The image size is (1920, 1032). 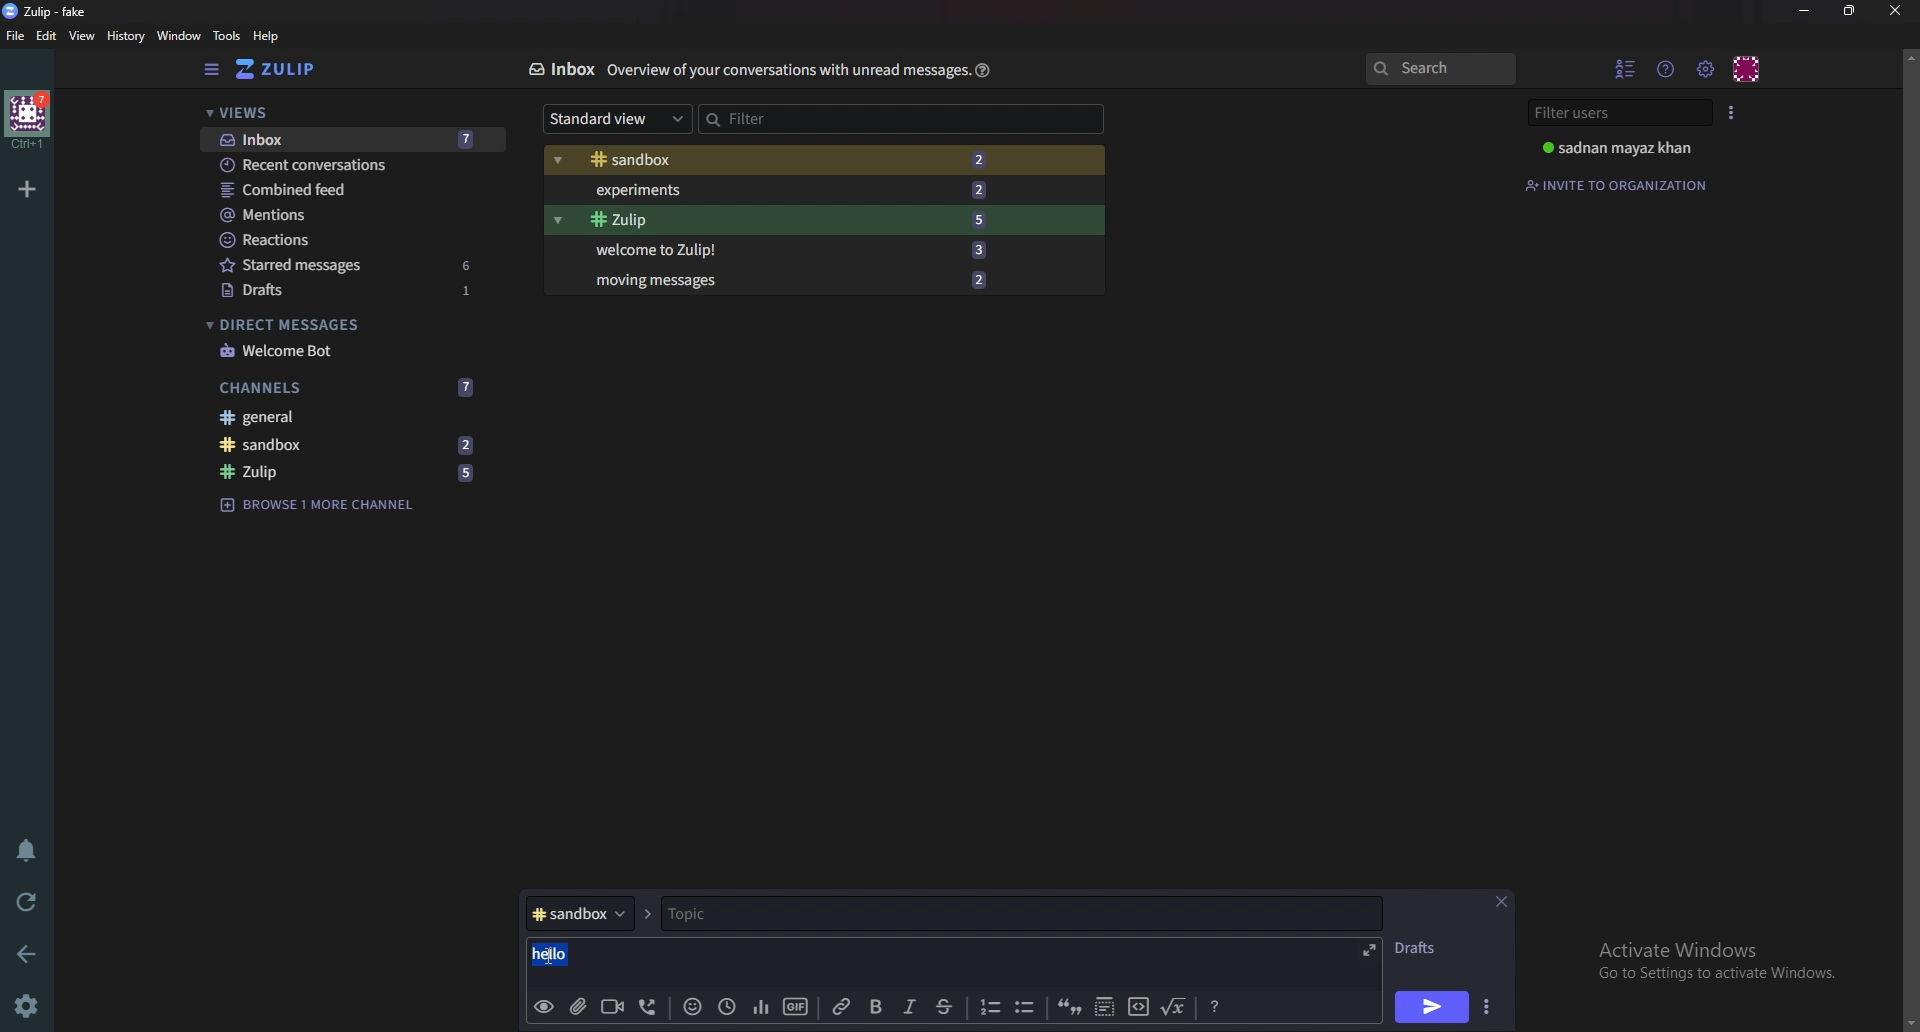 I want to click on Standard view, so click(x=616, y=117).